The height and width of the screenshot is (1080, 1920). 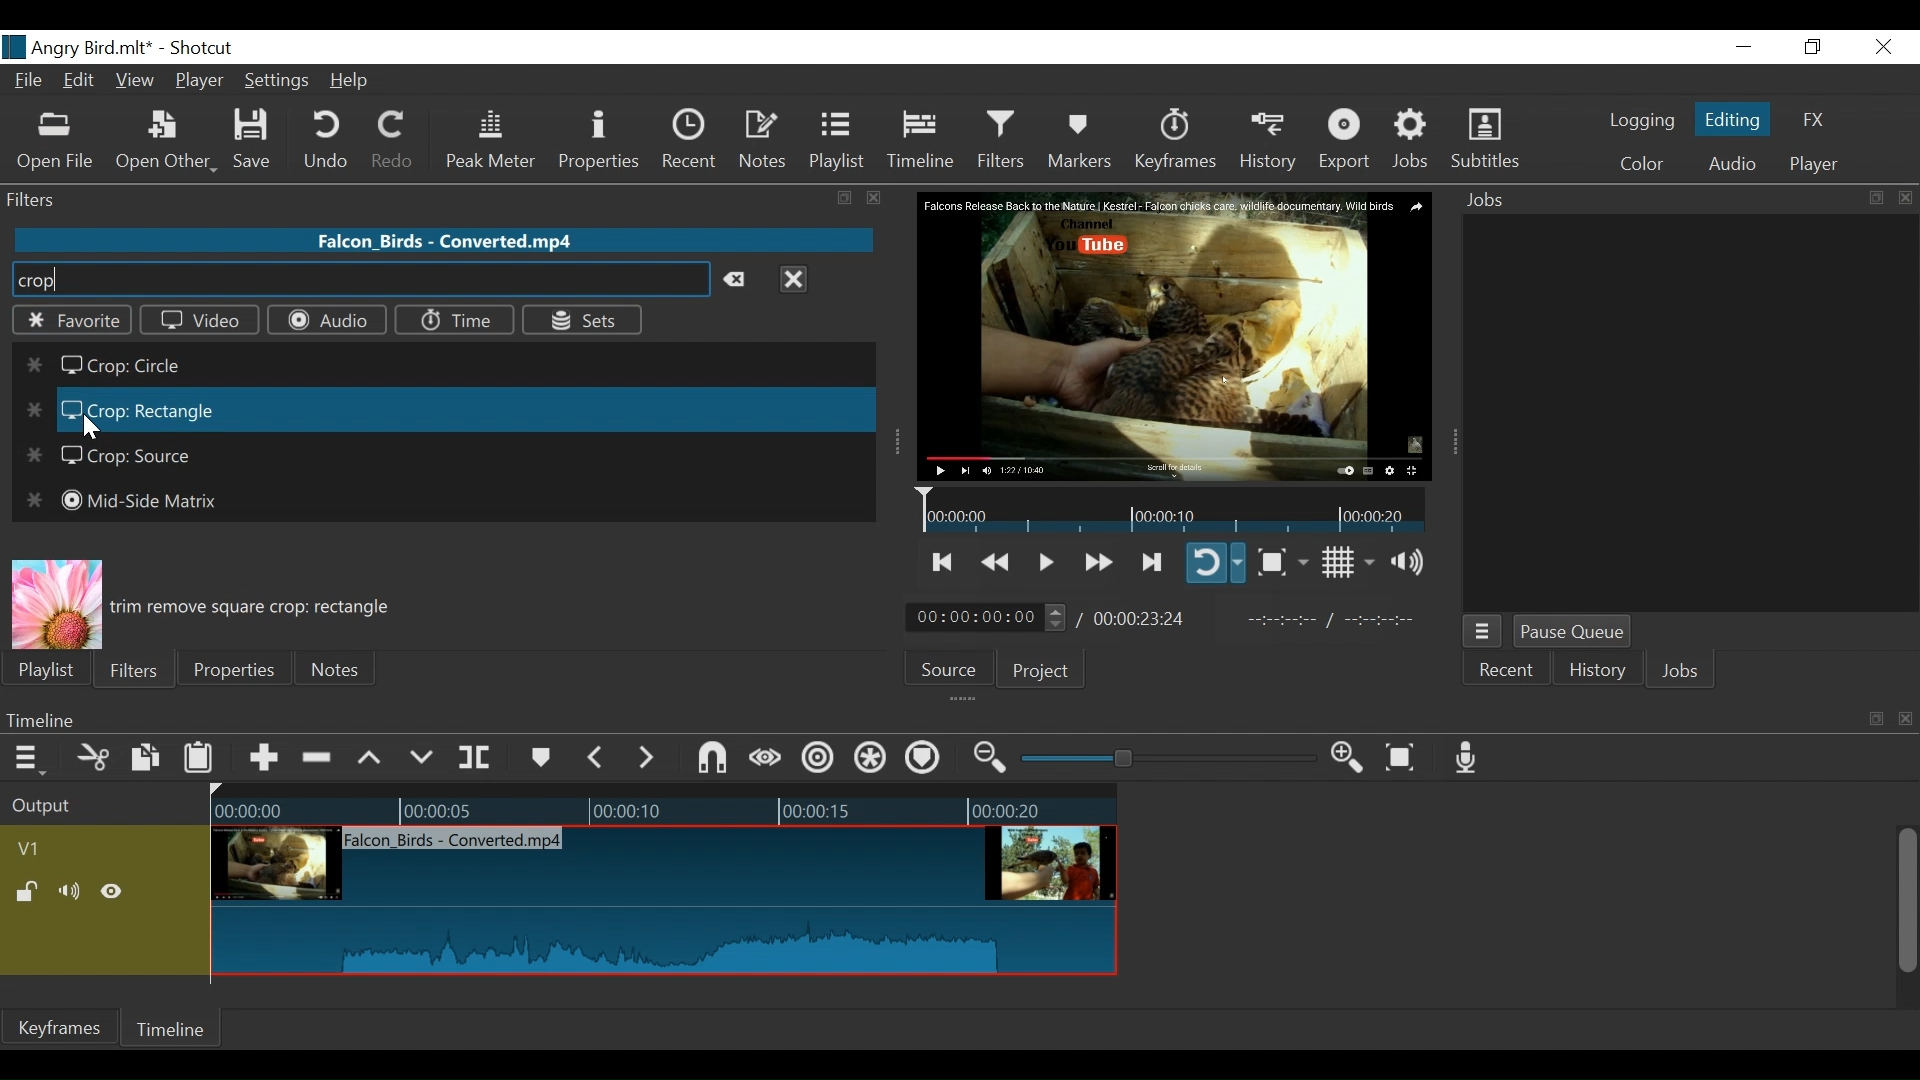 I want to click on Cursor, so click(x=89, y=426).